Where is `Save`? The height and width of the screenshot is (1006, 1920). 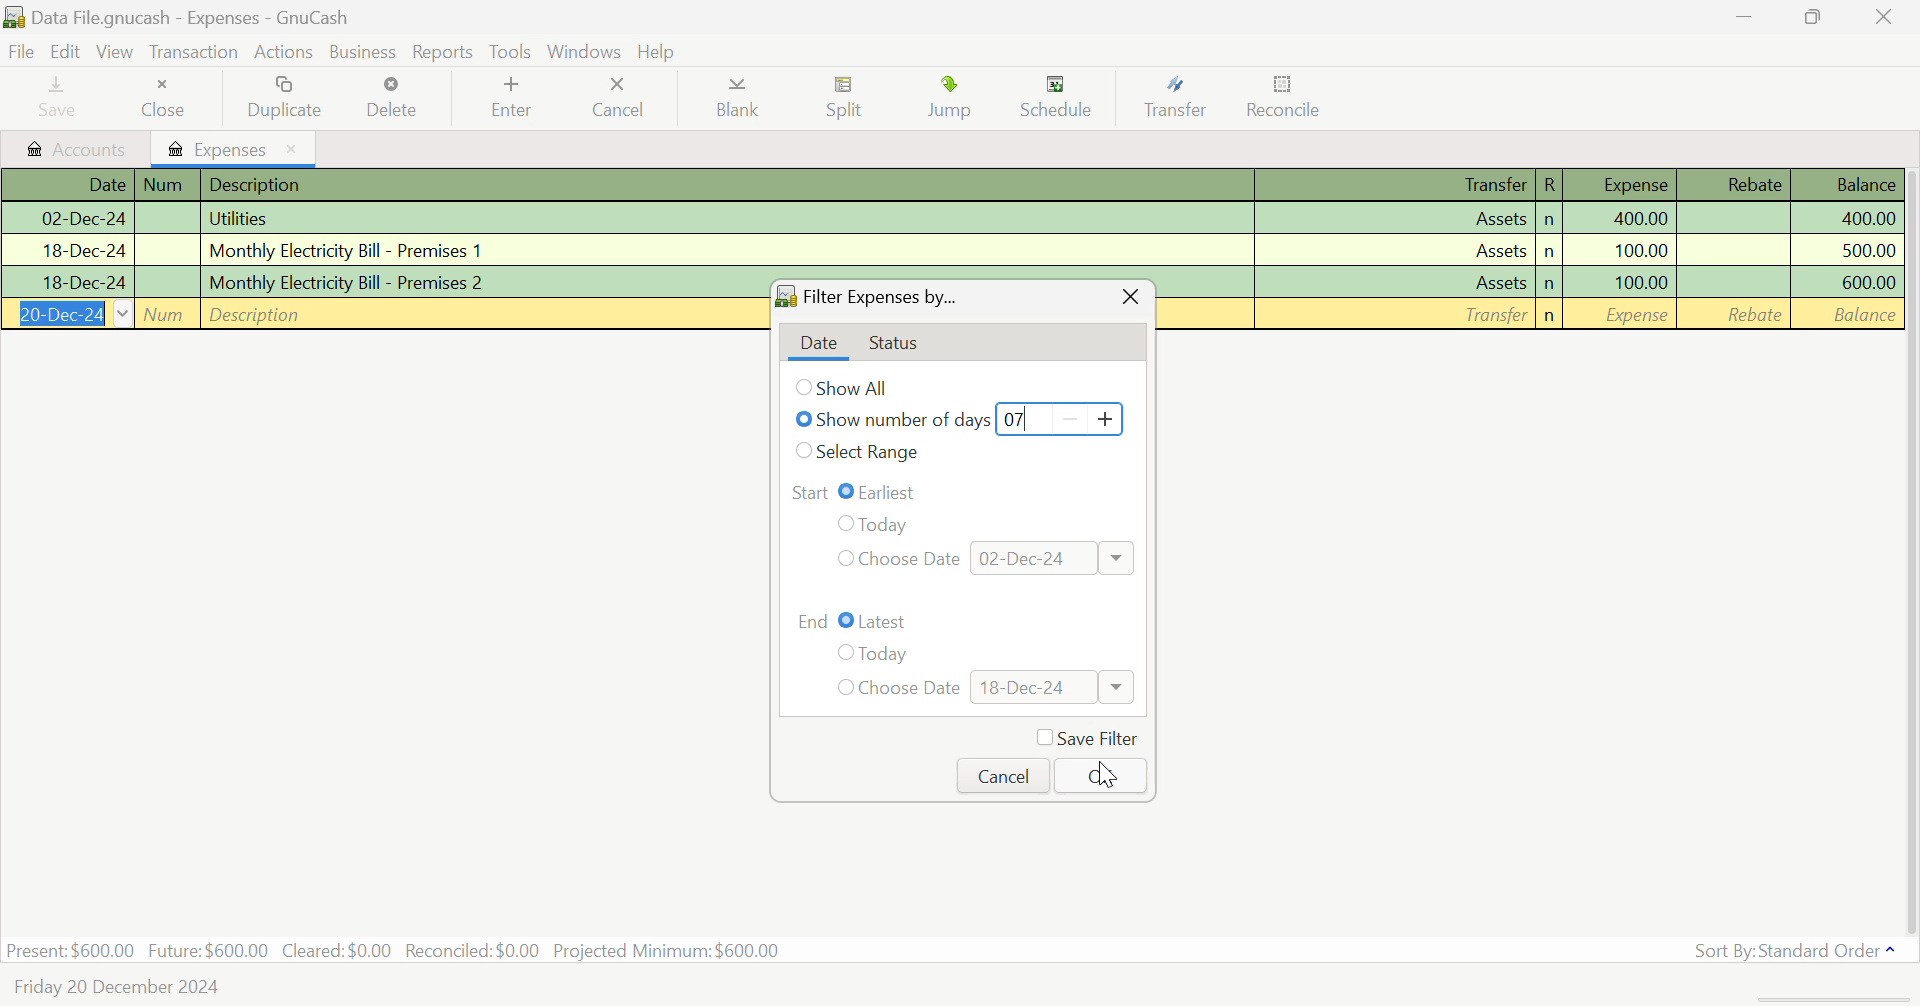 Save is located at coordinates (60, 98).